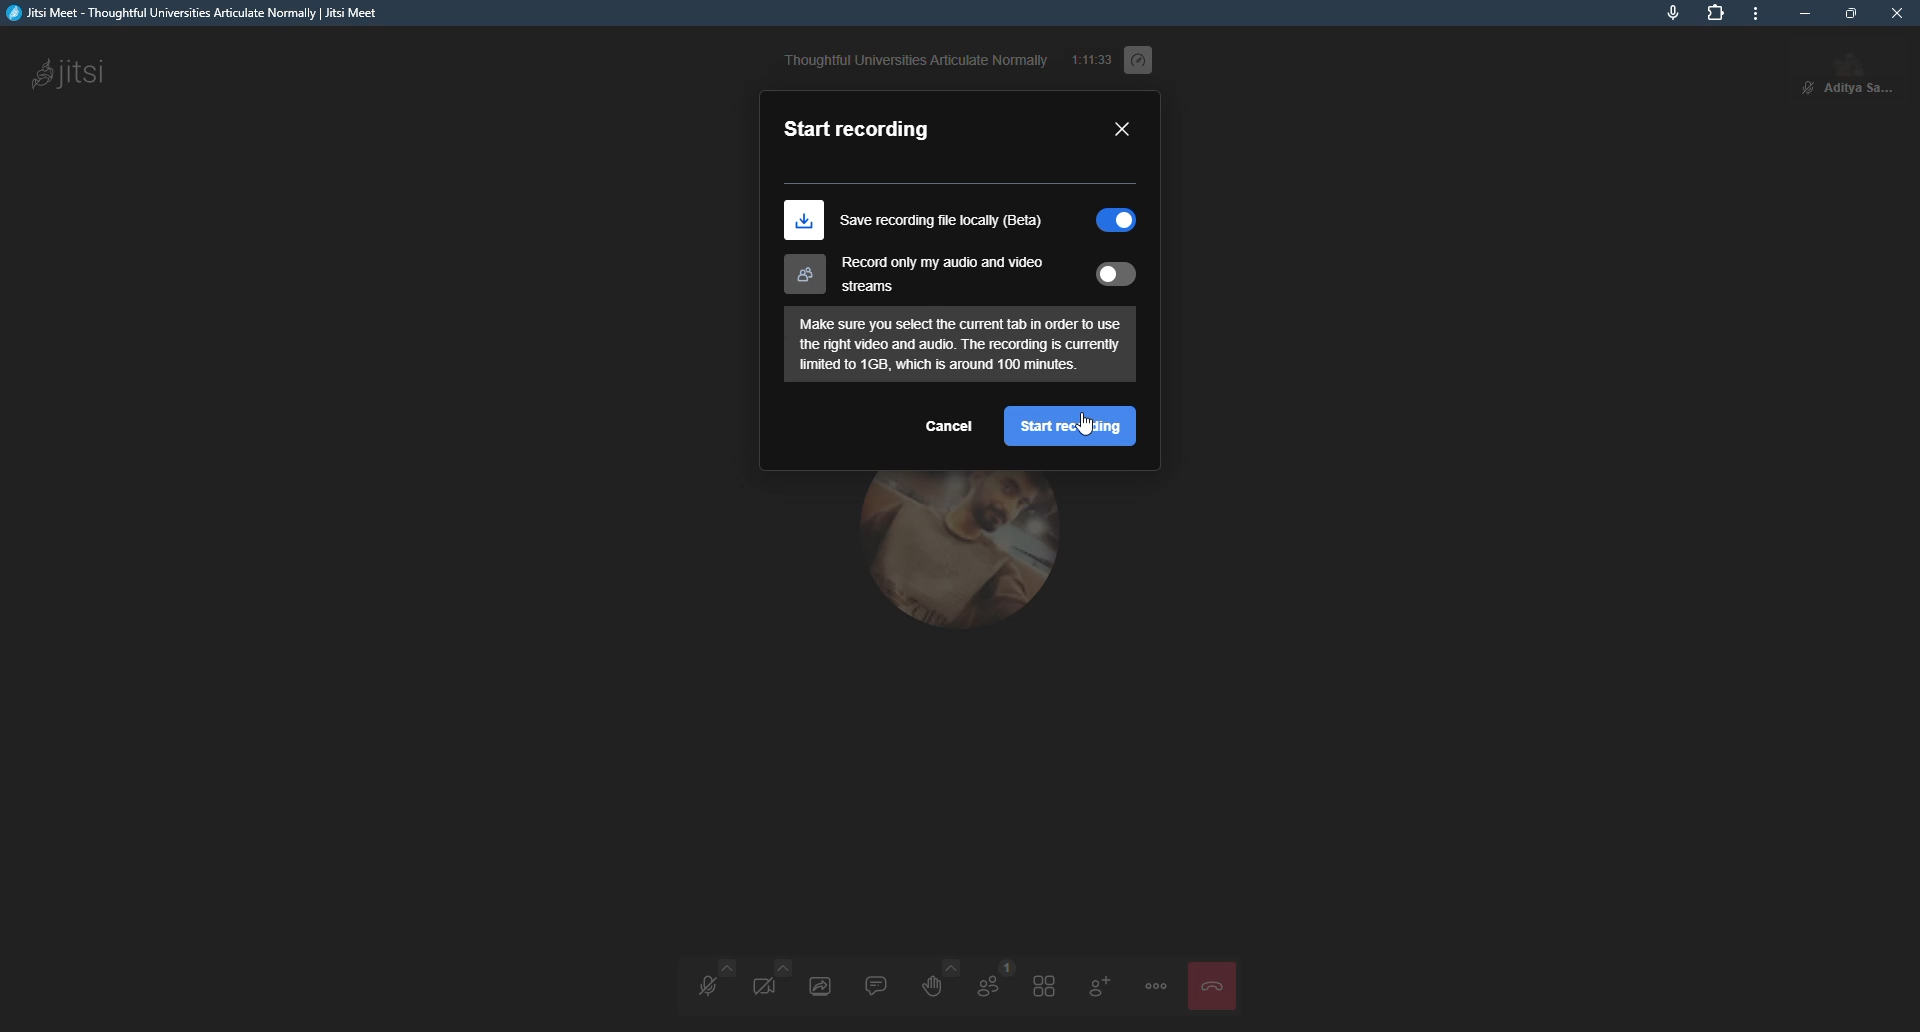 The height and width of the screenshot is (1032, 1920). Describe the element at coordinates (918, 60) in the screenshot. I see `thoughtful universities articulate normally` at that location.